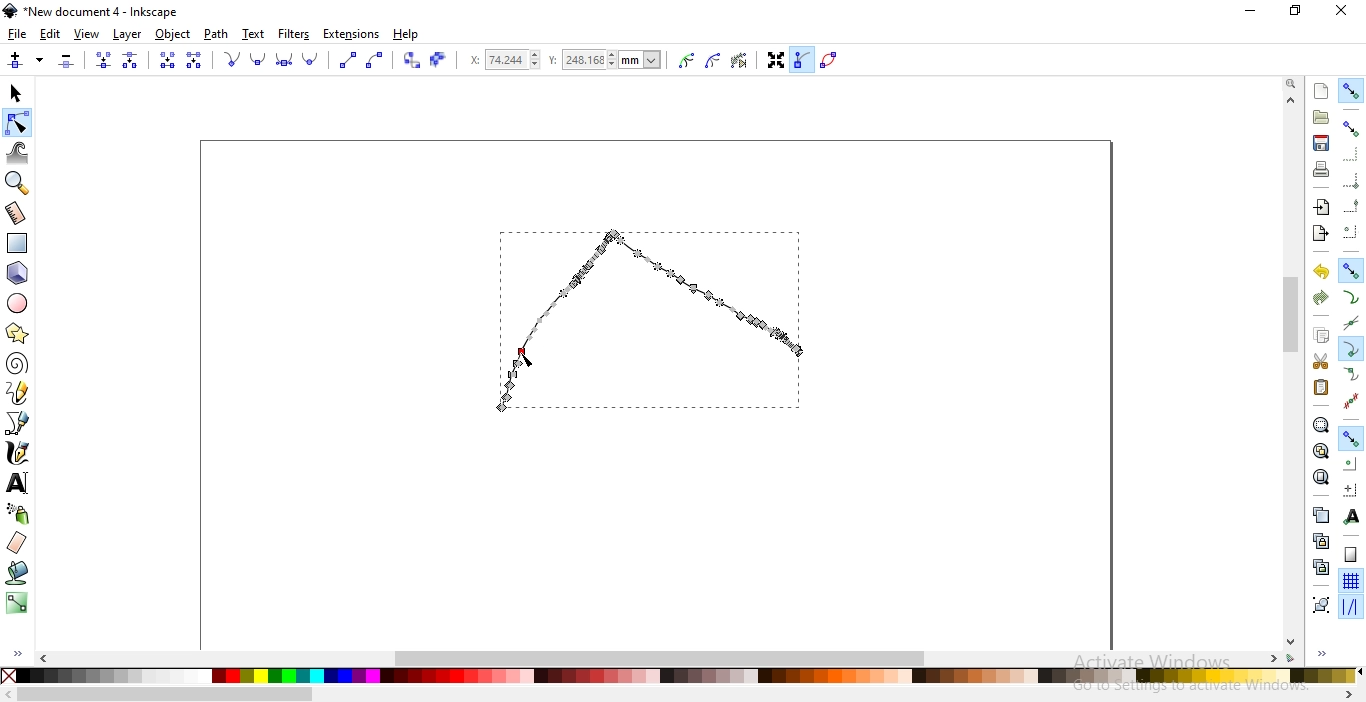 This screenshot has height=702, width=1366. Describe the element at coordinates (686, 678) in the screenshot. I see `color` at that location.